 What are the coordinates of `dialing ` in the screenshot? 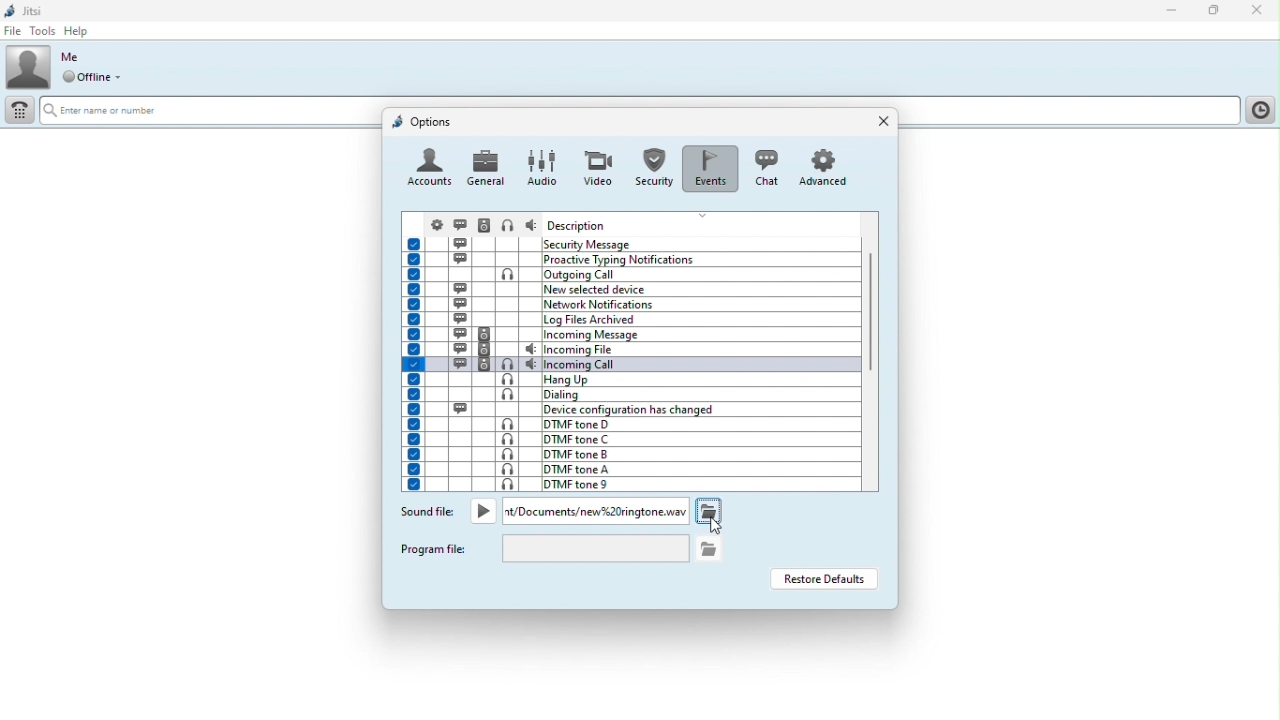 It's located at (628, 396).